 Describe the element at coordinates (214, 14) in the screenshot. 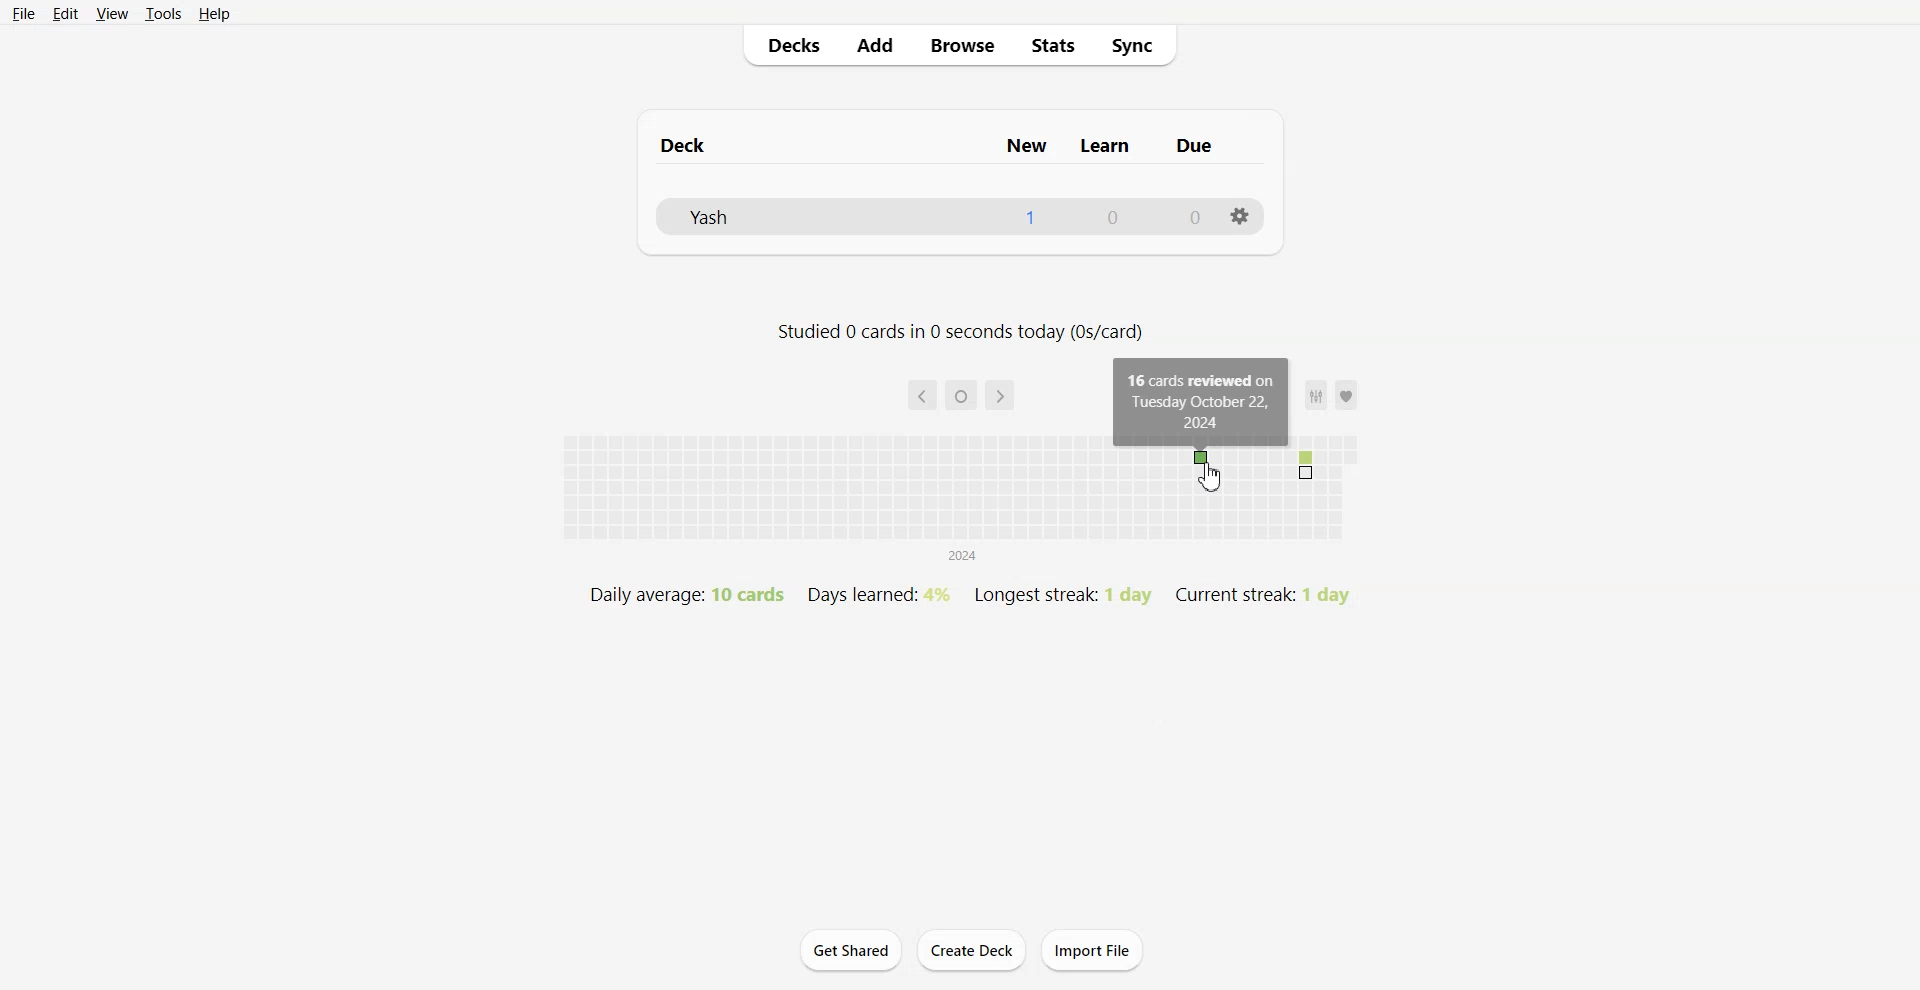

I see `Help` at that location.